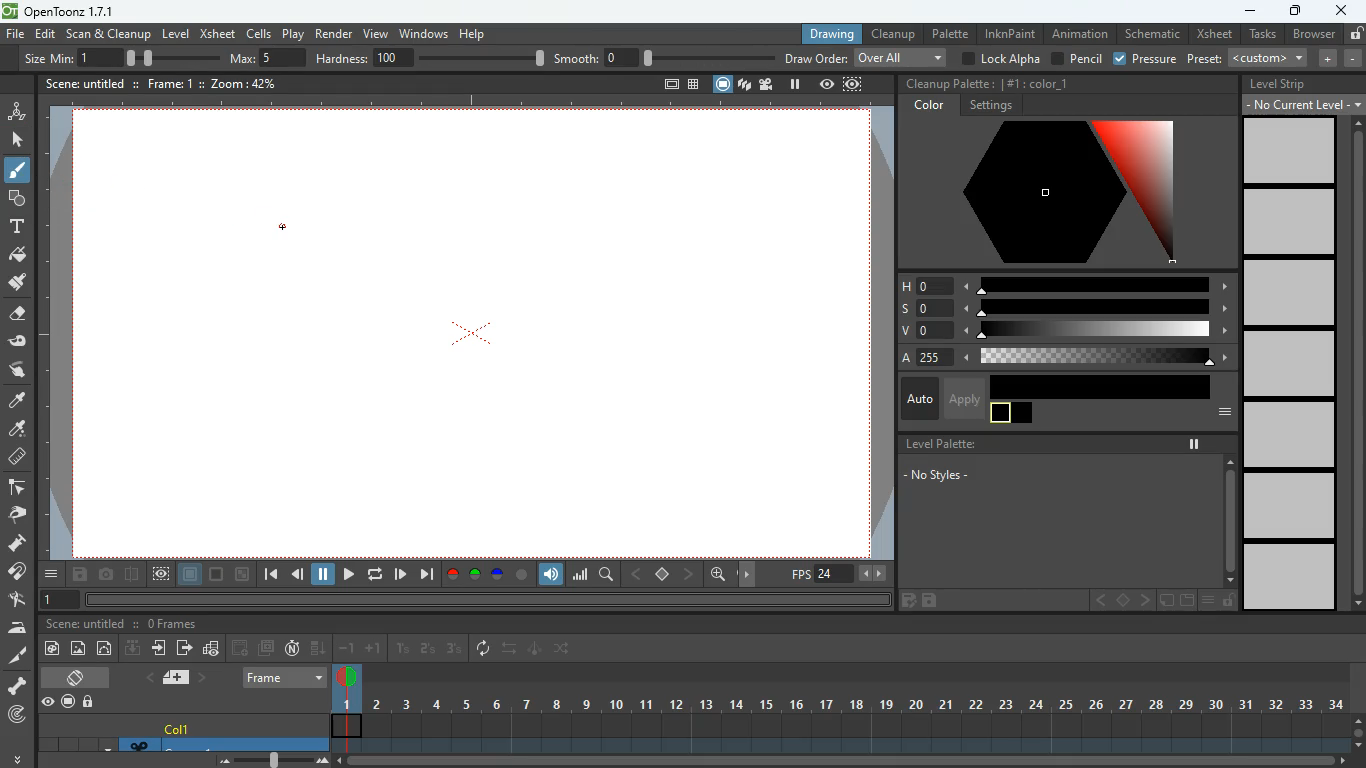 Image resolution: width=1366 pixels, height=768 pixels. I want to click on decrease, so click(1353, 58).